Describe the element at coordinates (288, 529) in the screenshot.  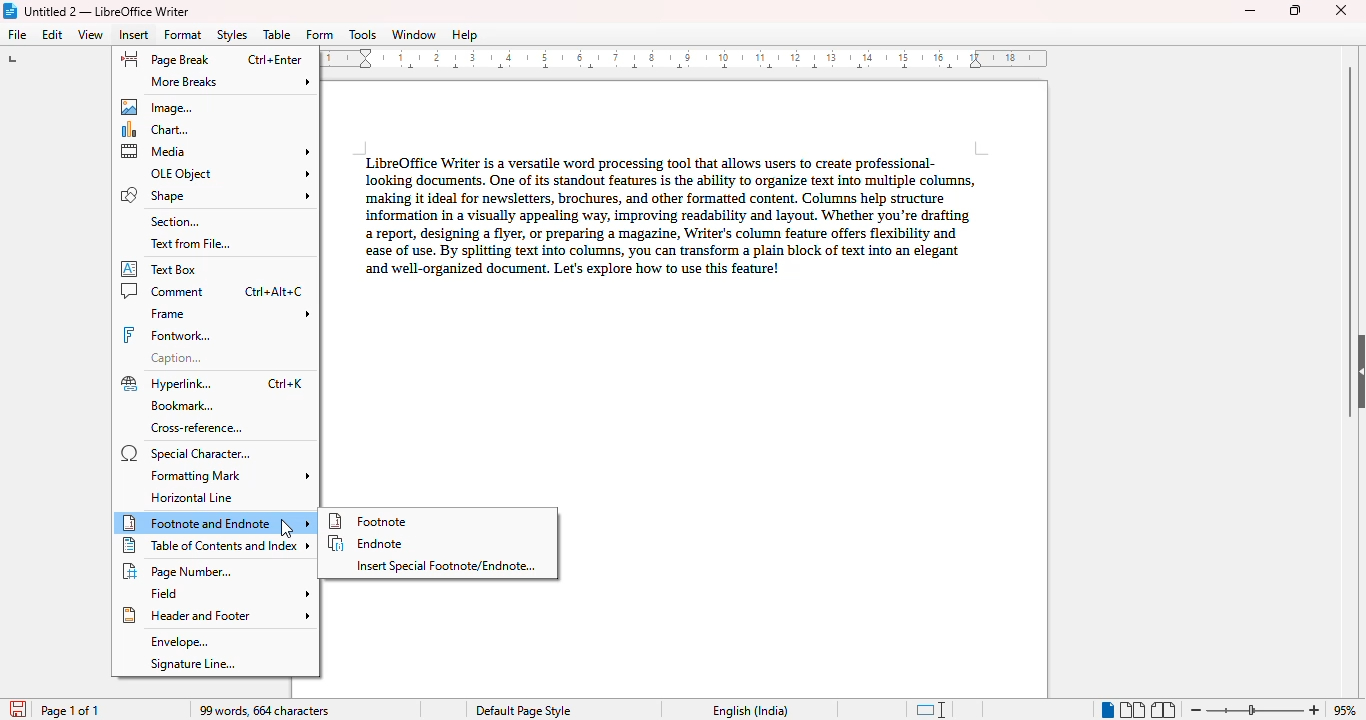
I see `cursor` at that location.